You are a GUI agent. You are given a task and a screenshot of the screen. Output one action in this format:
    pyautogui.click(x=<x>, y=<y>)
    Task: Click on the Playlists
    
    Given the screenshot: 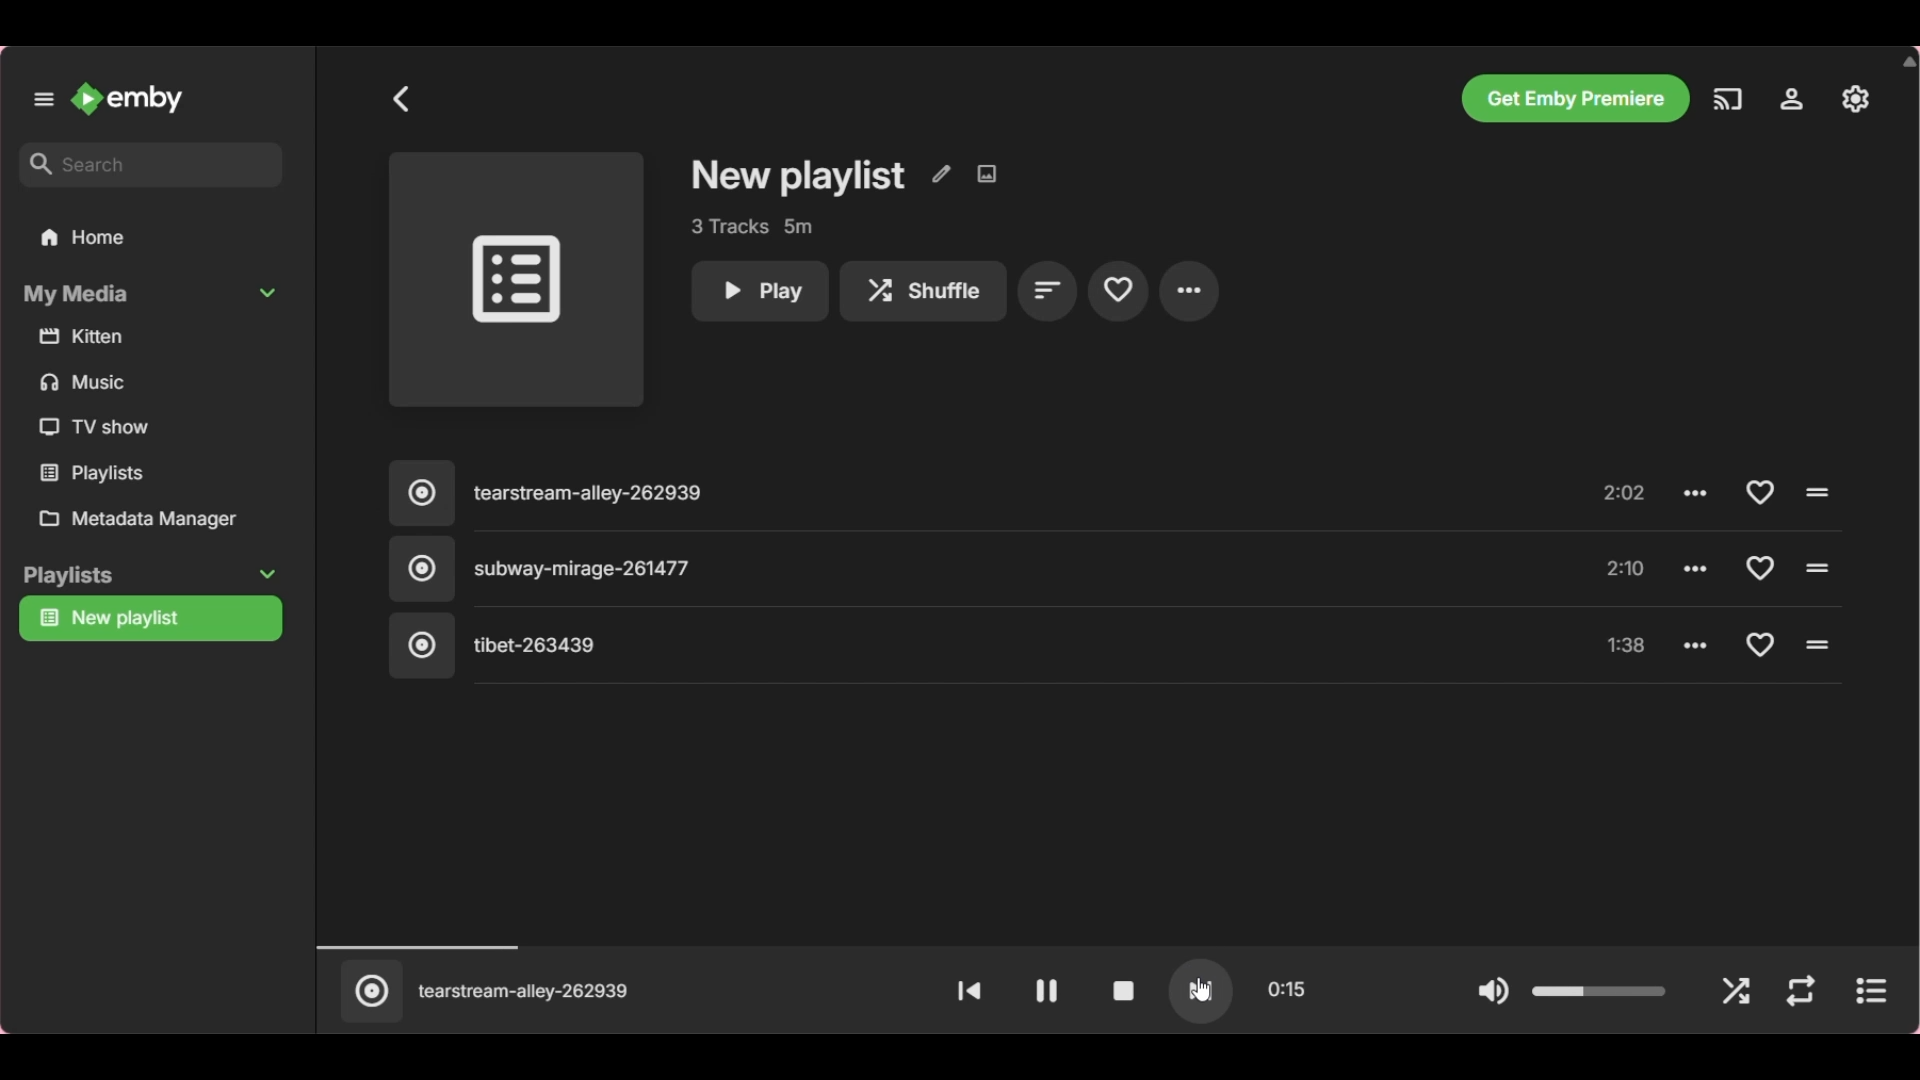 What is the action you would take?
    pyautogui.click(x=146, y=575)
    